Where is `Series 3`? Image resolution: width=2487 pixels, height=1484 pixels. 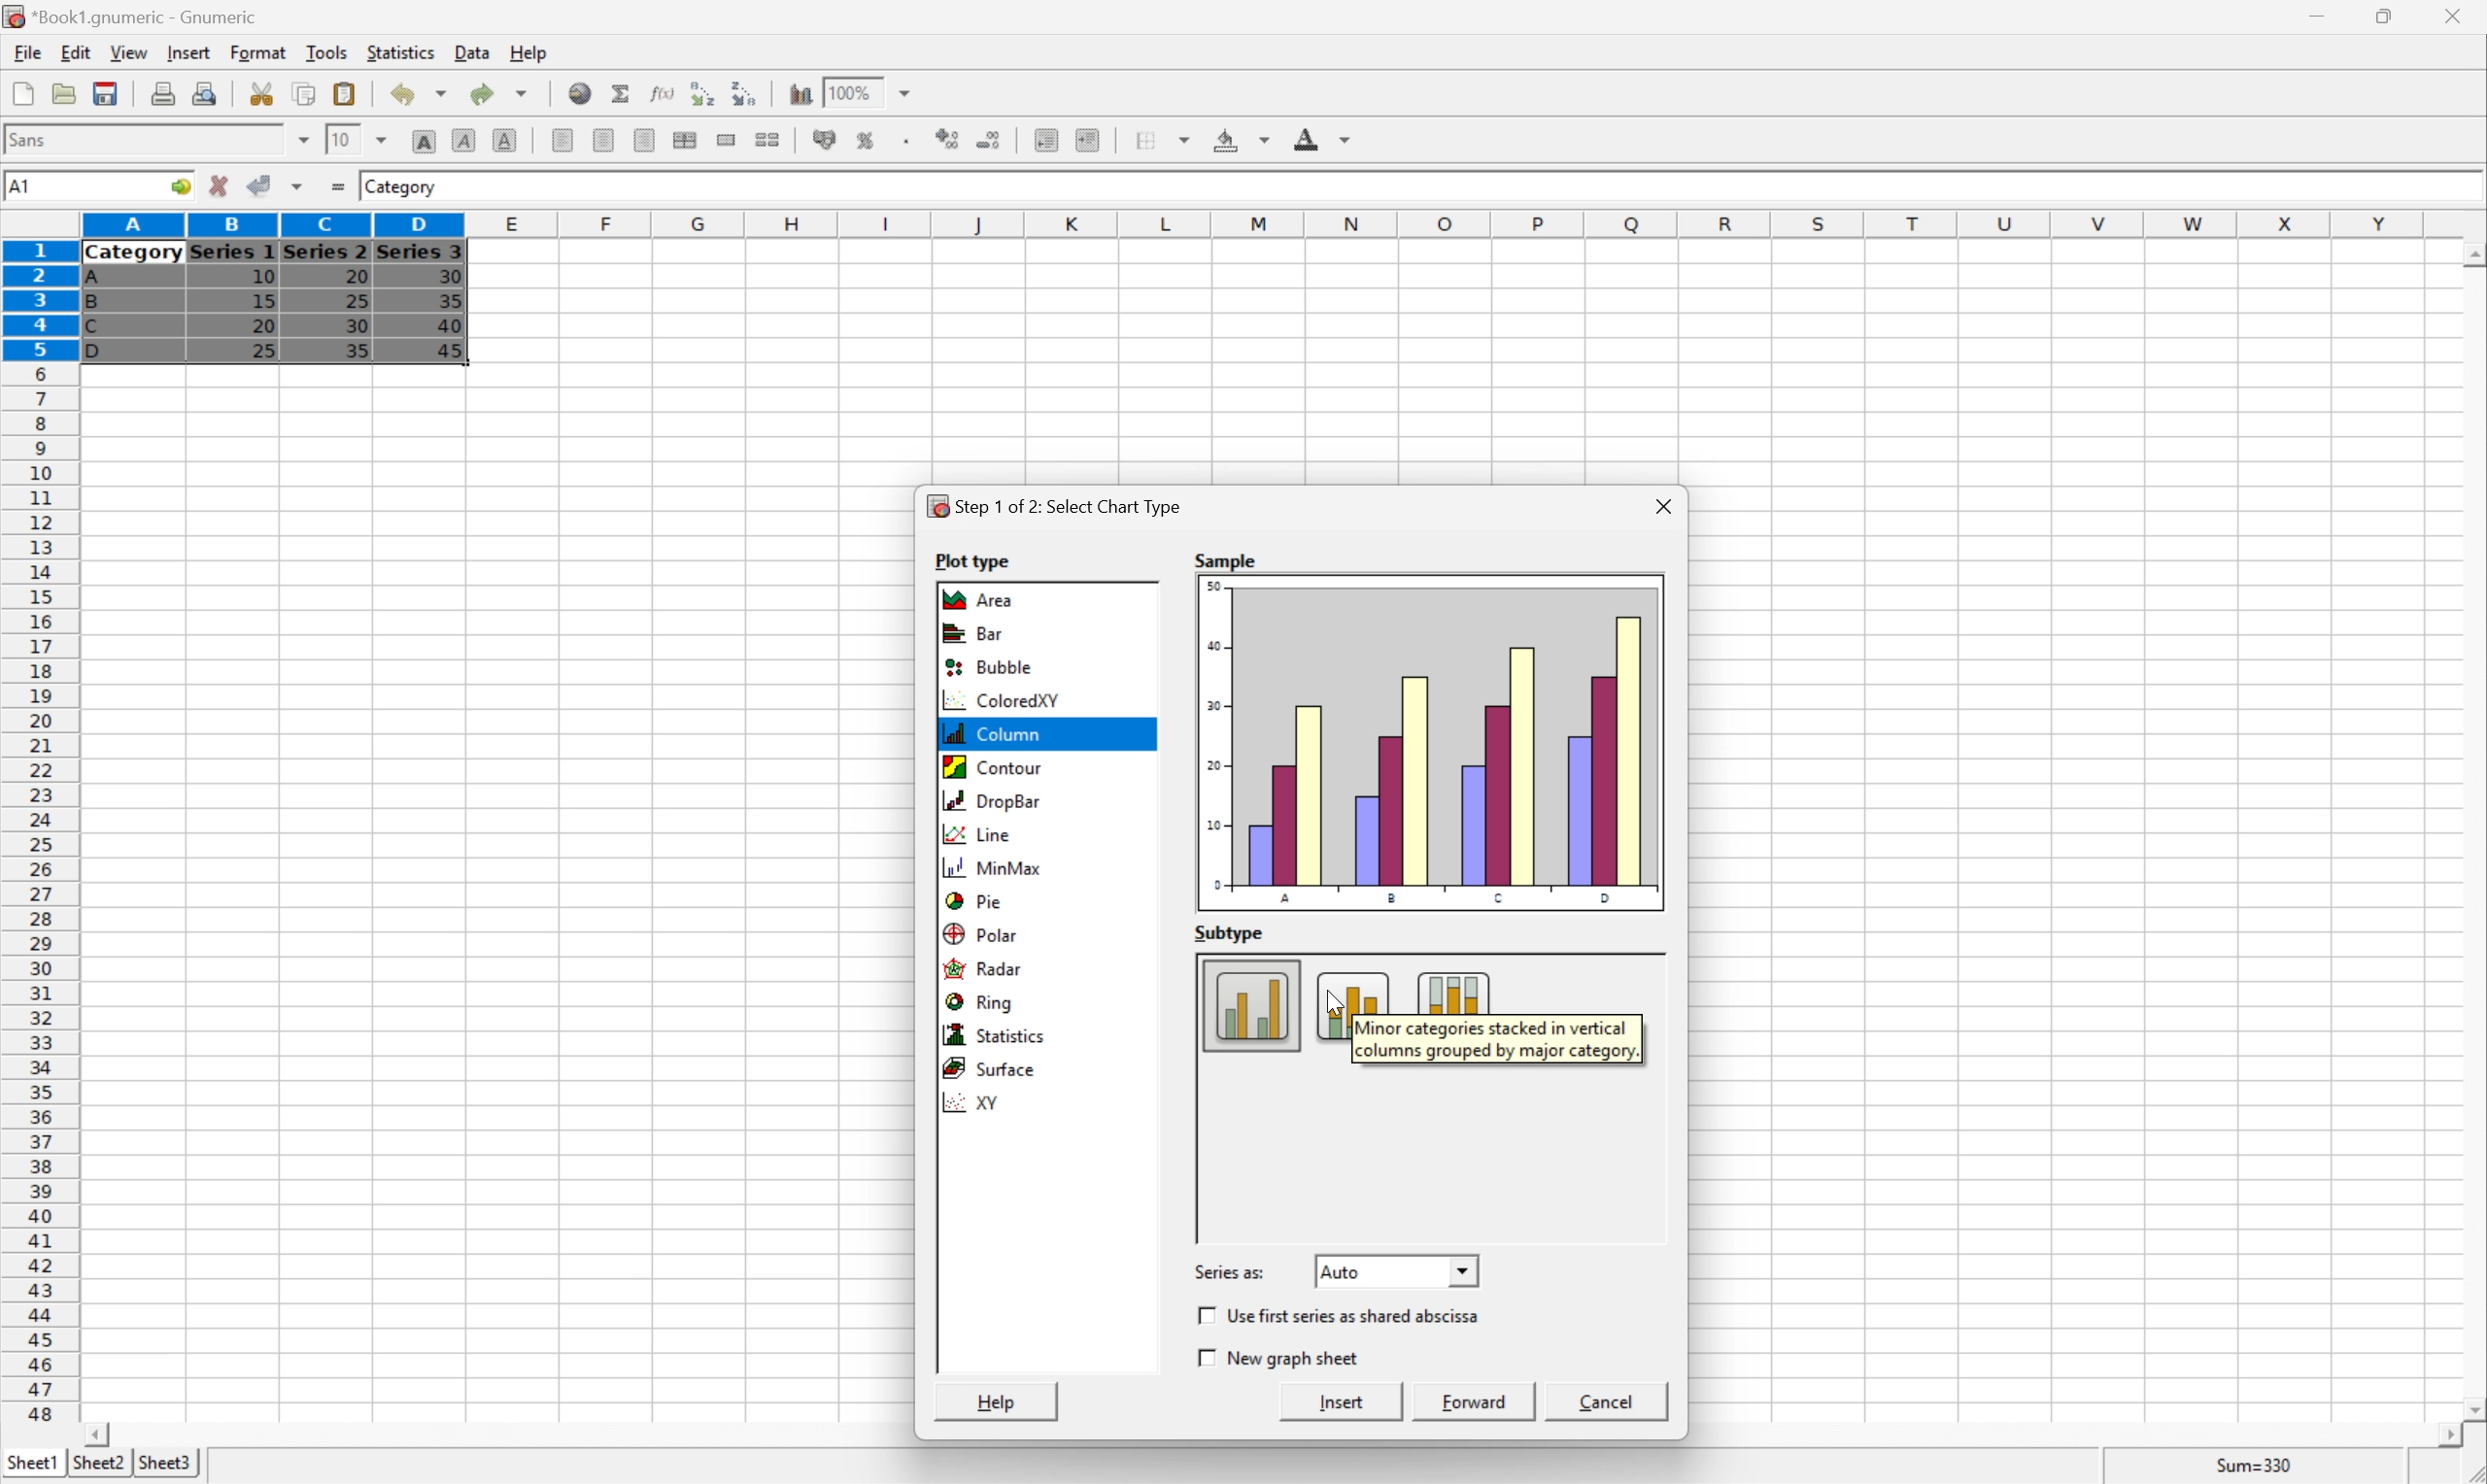 Series 3 is located at coordinates (421, 251).